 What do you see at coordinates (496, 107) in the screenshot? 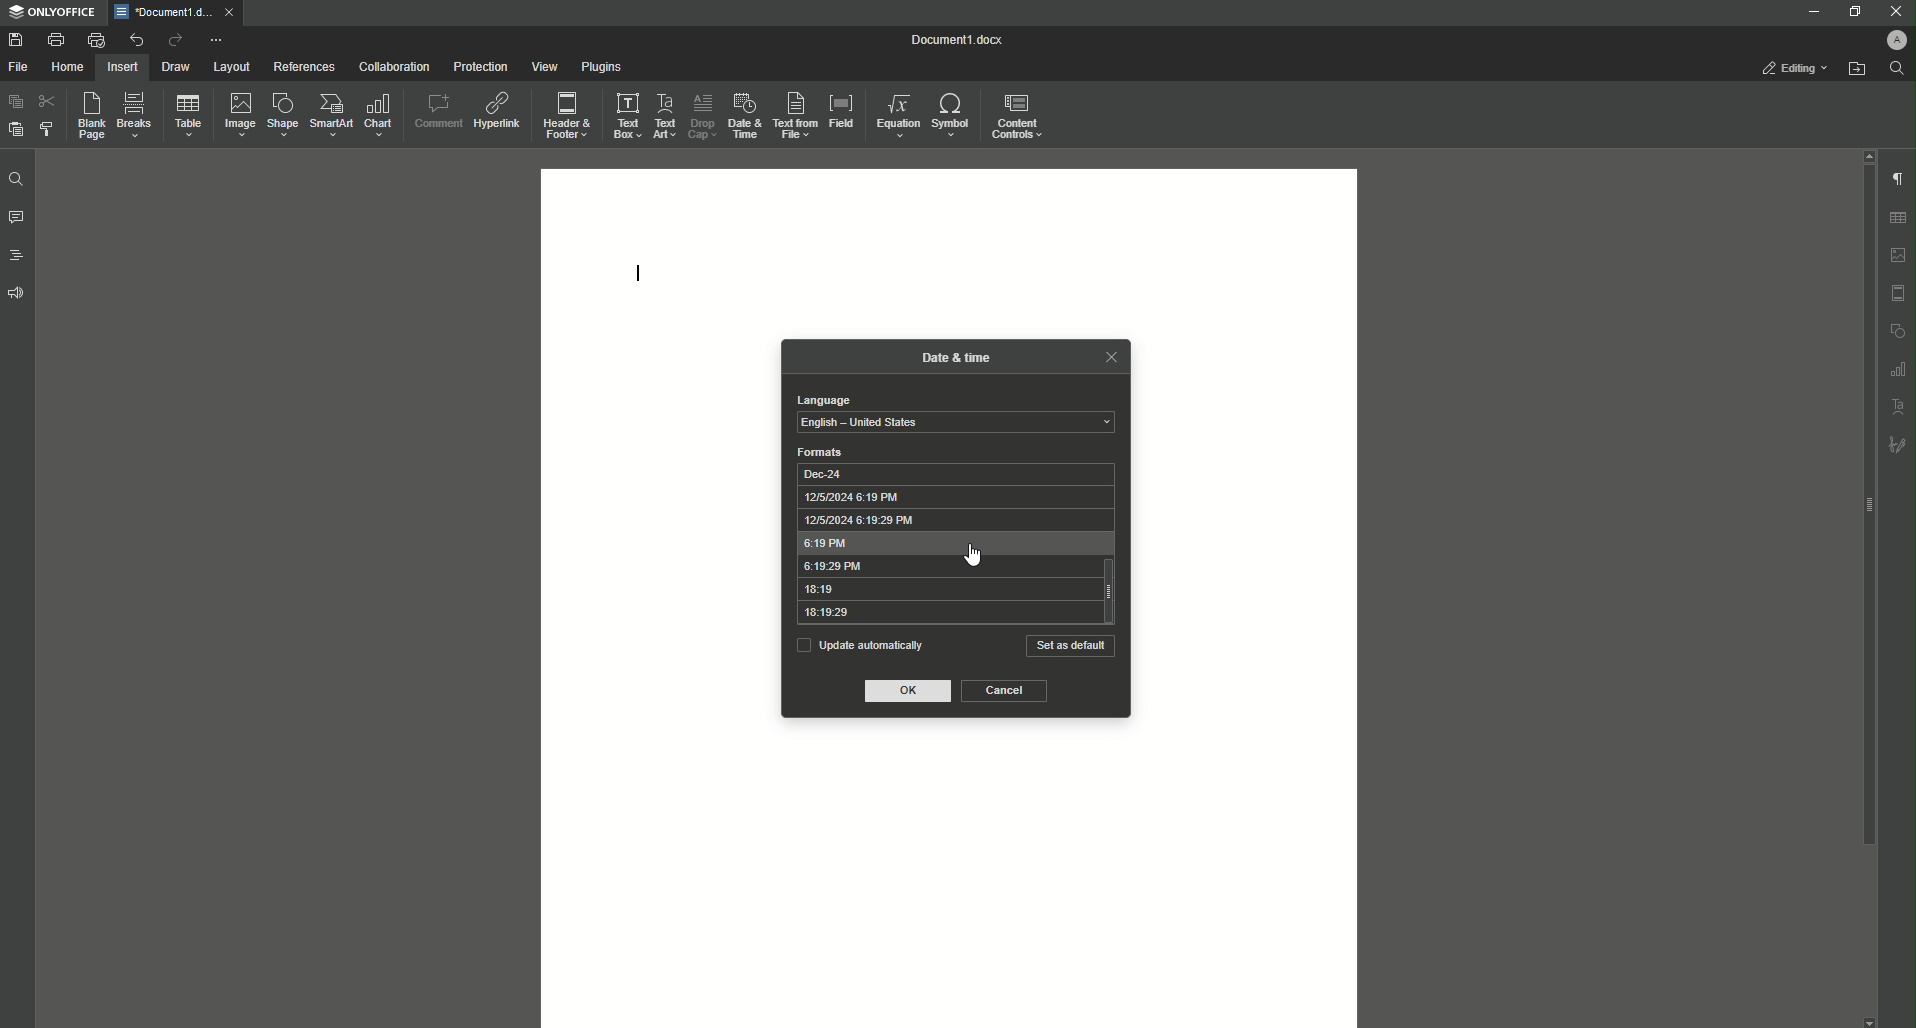
I see `Hyperlink` at bounding box center [496, 107].